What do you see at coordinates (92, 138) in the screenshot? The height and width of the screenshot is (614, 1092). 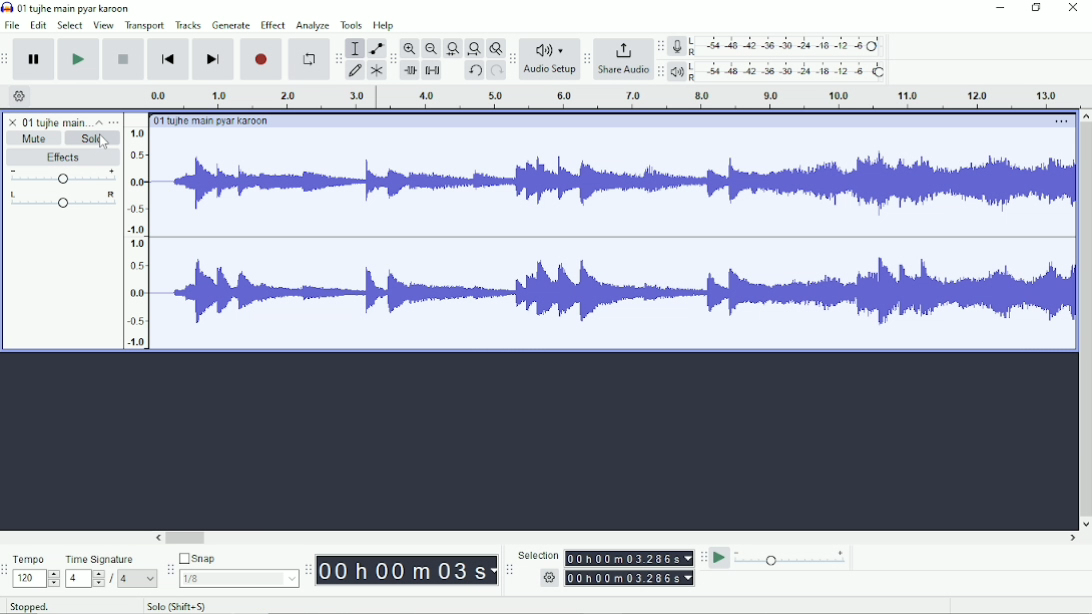 I see `Solo` at bounding box center [92, 138].